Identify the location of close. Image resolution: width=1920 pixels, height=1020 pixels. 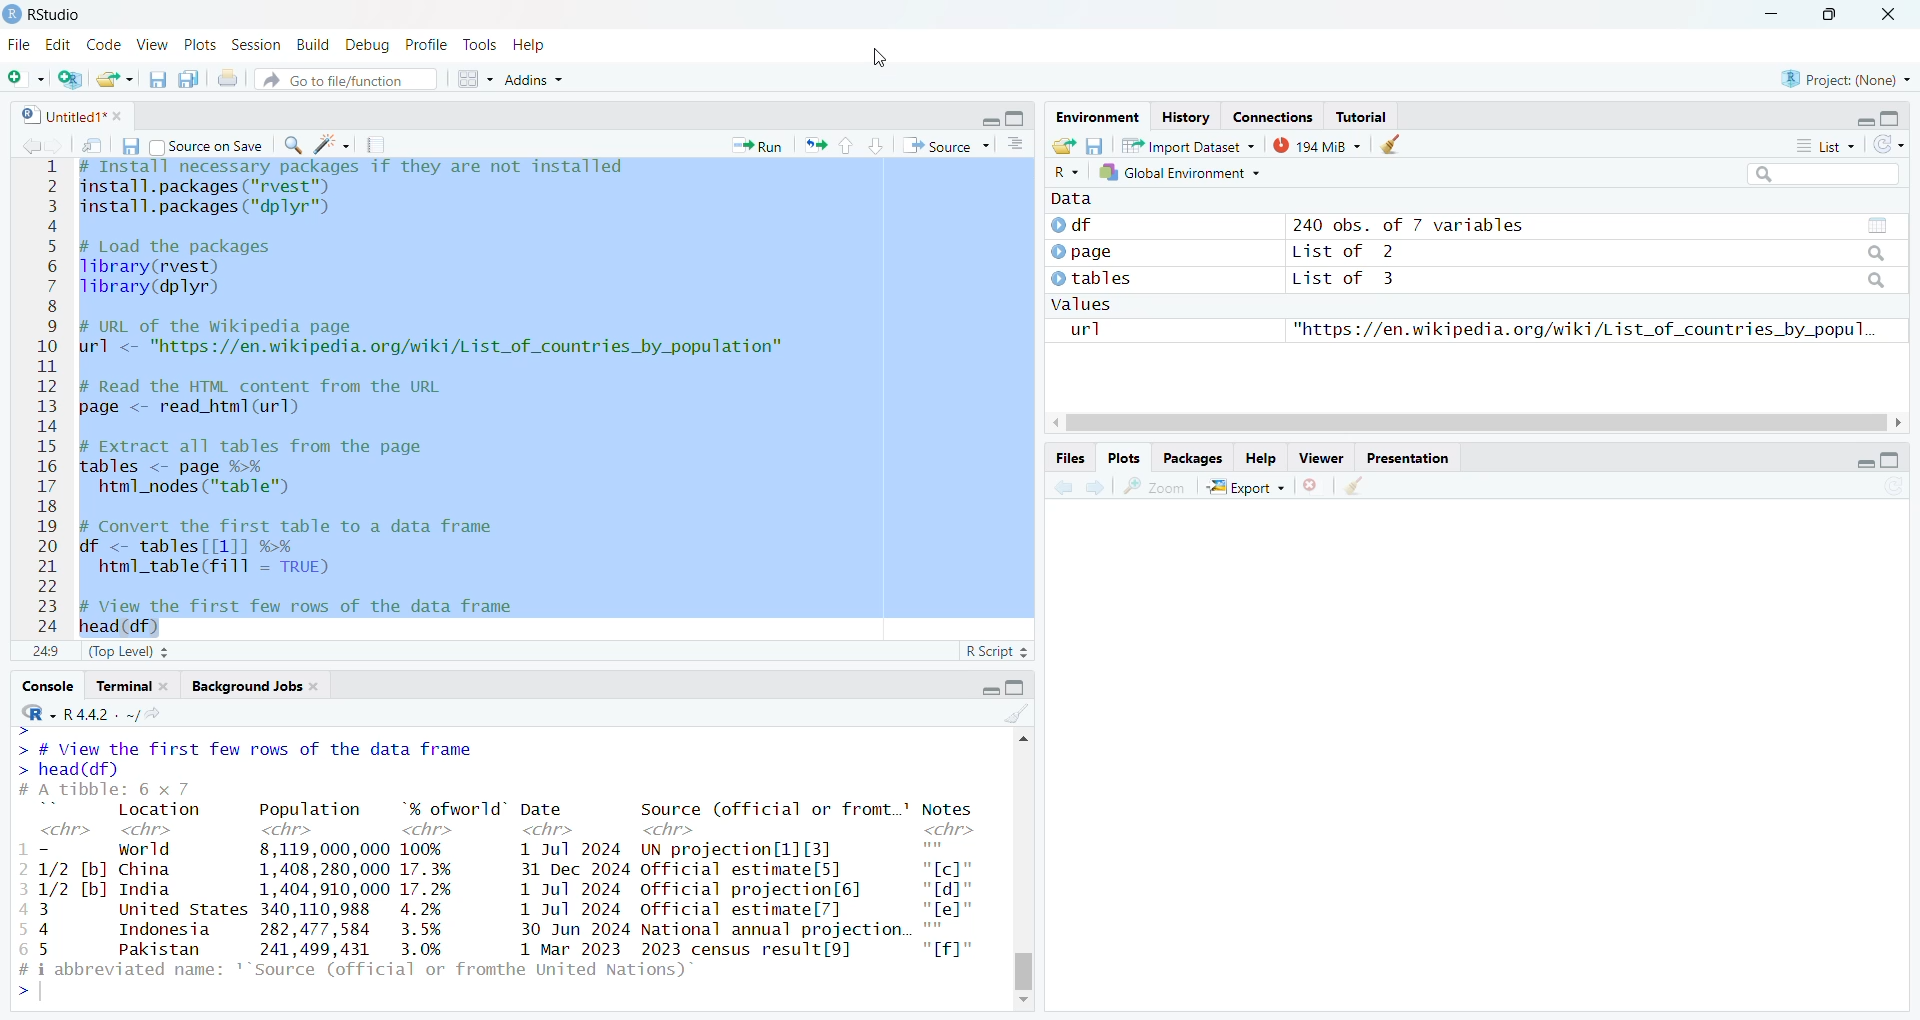
(1887, 15).